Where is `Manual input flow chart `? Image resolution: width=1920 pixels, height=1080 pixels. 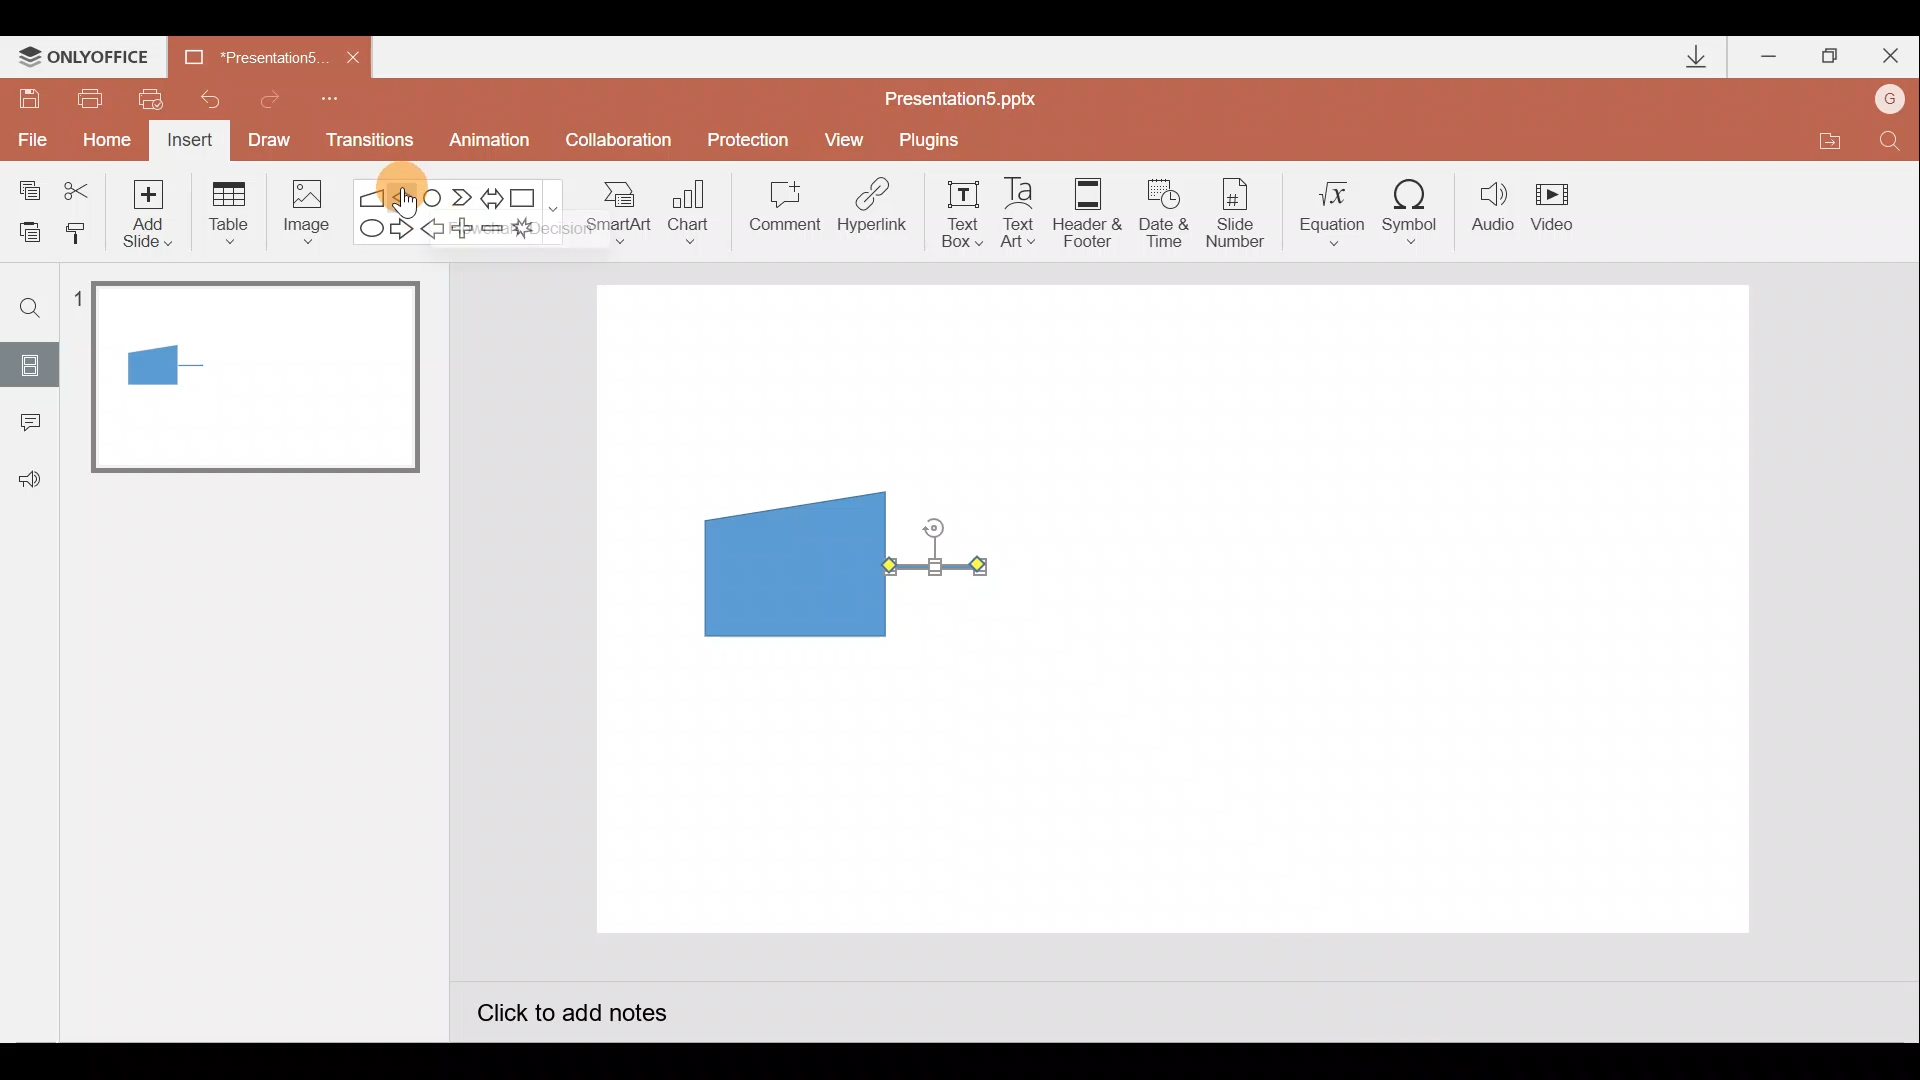
Manual input flow chart  is located at coordinates (791, 562).